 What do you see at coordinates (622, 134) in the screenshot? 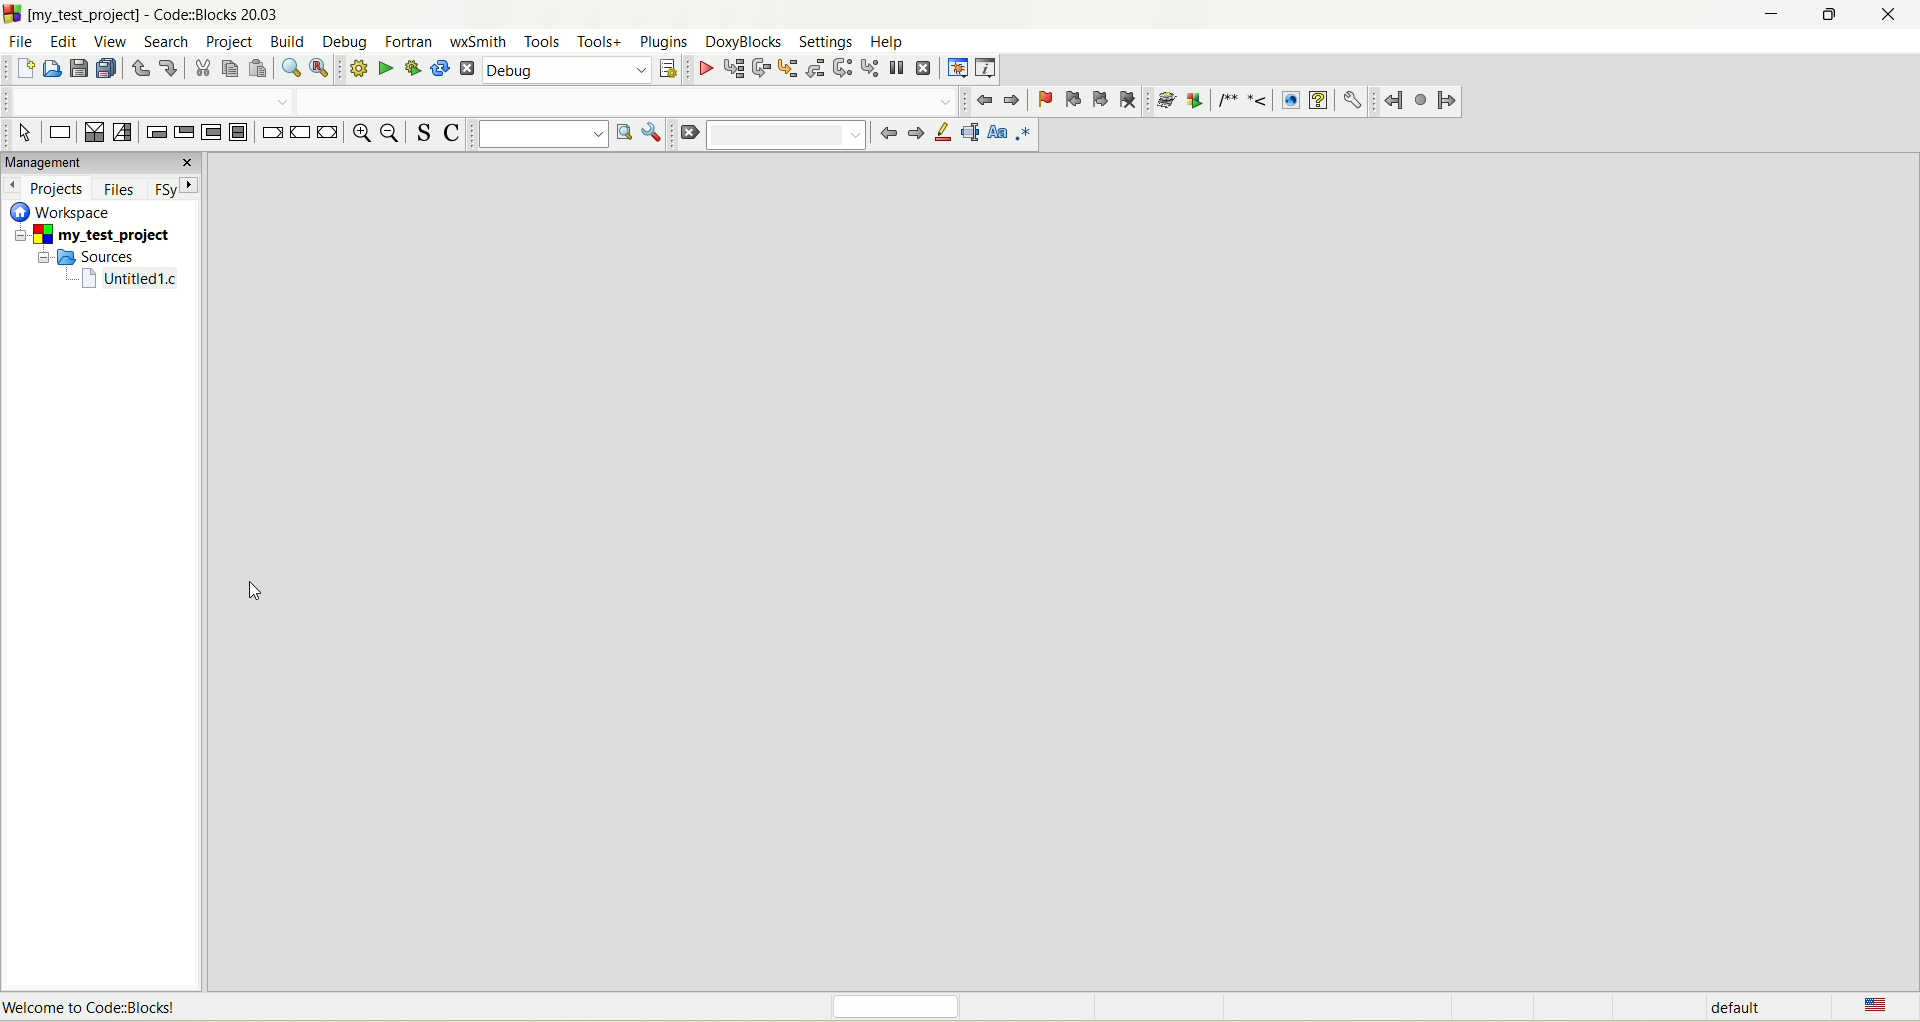
I see `run search` at bounding box center [622, 134].